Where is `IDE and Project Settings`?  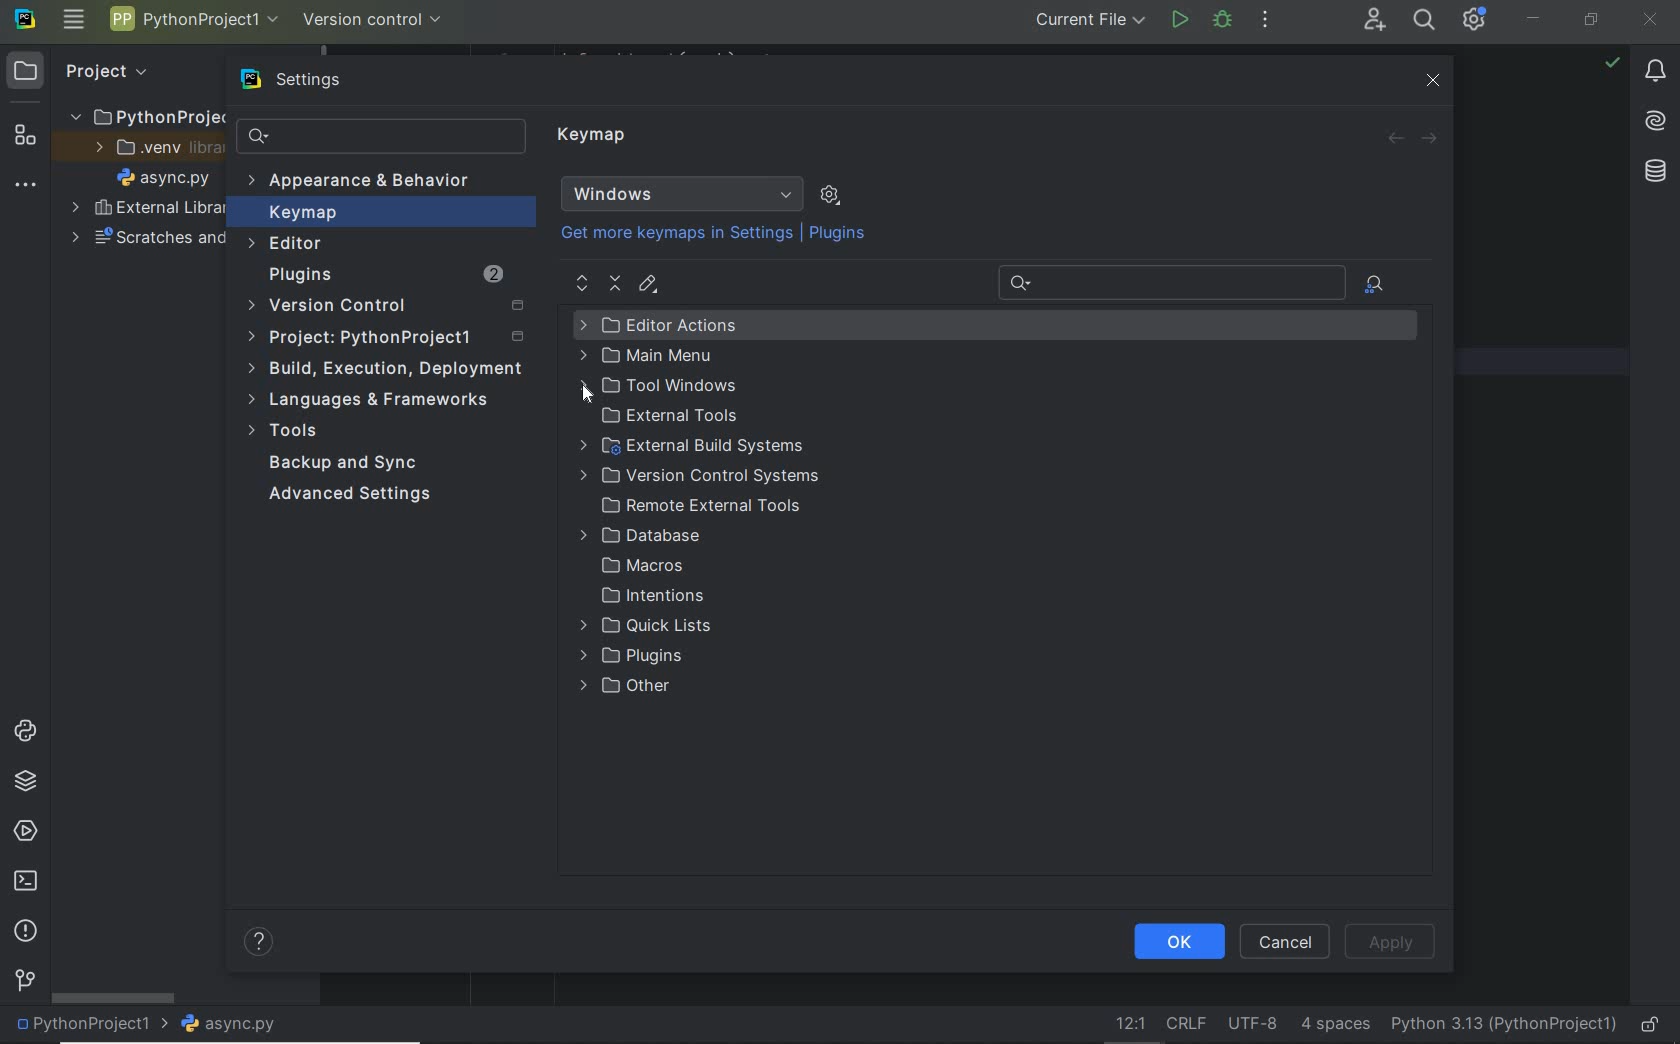
IDE and Project Settings is located at coordinates (1475, 20).